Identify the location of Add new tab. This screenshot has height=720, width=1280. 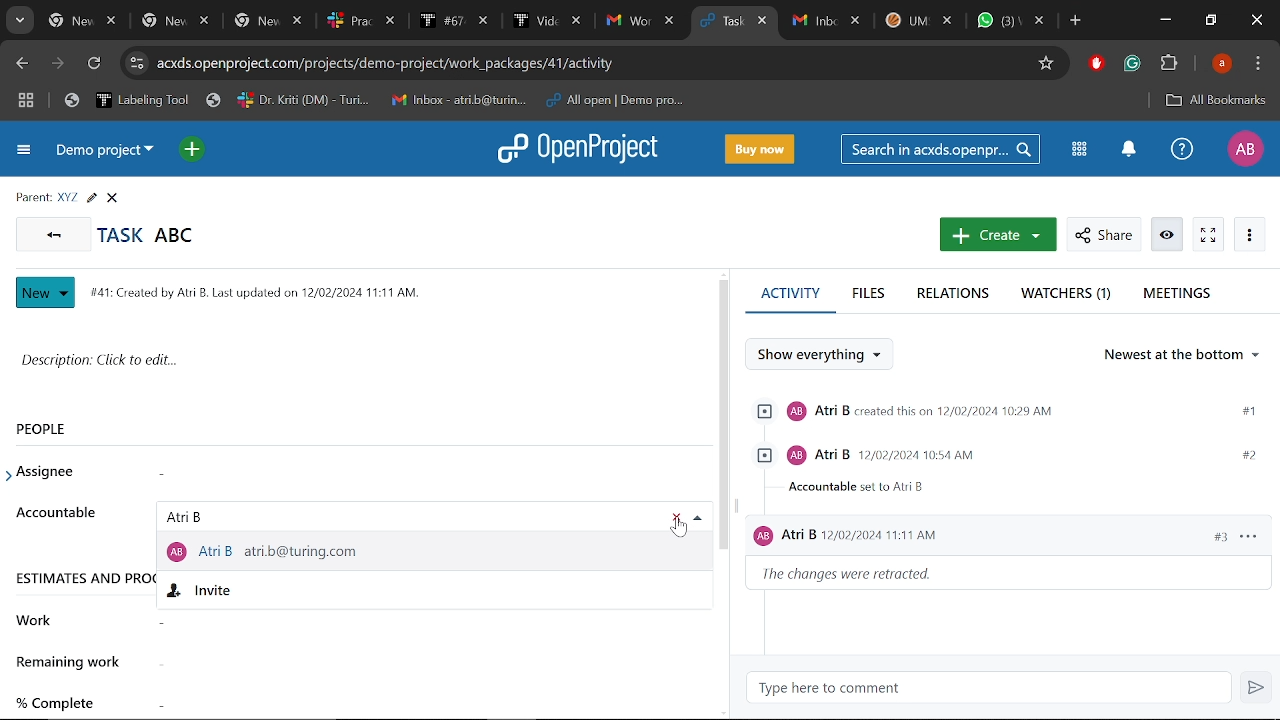
(1076, 23).